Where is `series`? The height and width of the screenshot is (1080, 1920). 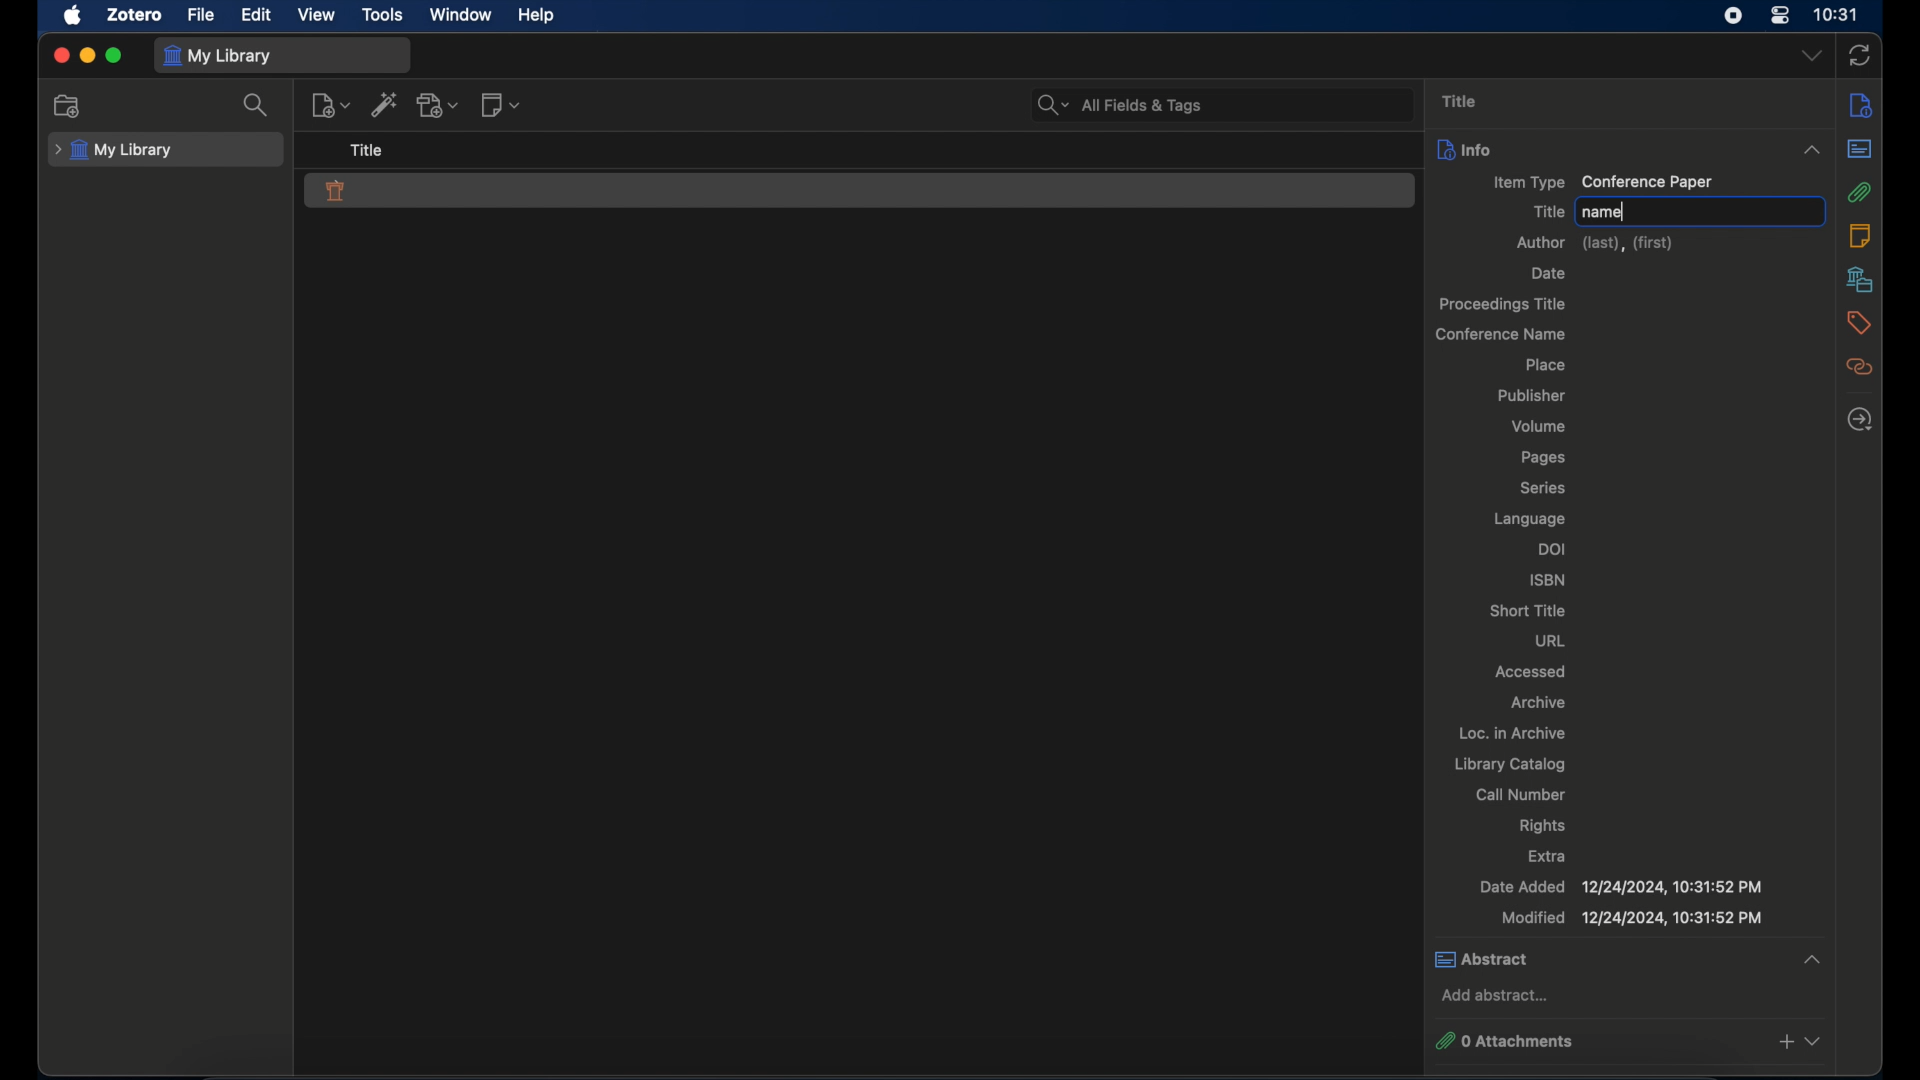 series is located at coordinates (1543, 487).